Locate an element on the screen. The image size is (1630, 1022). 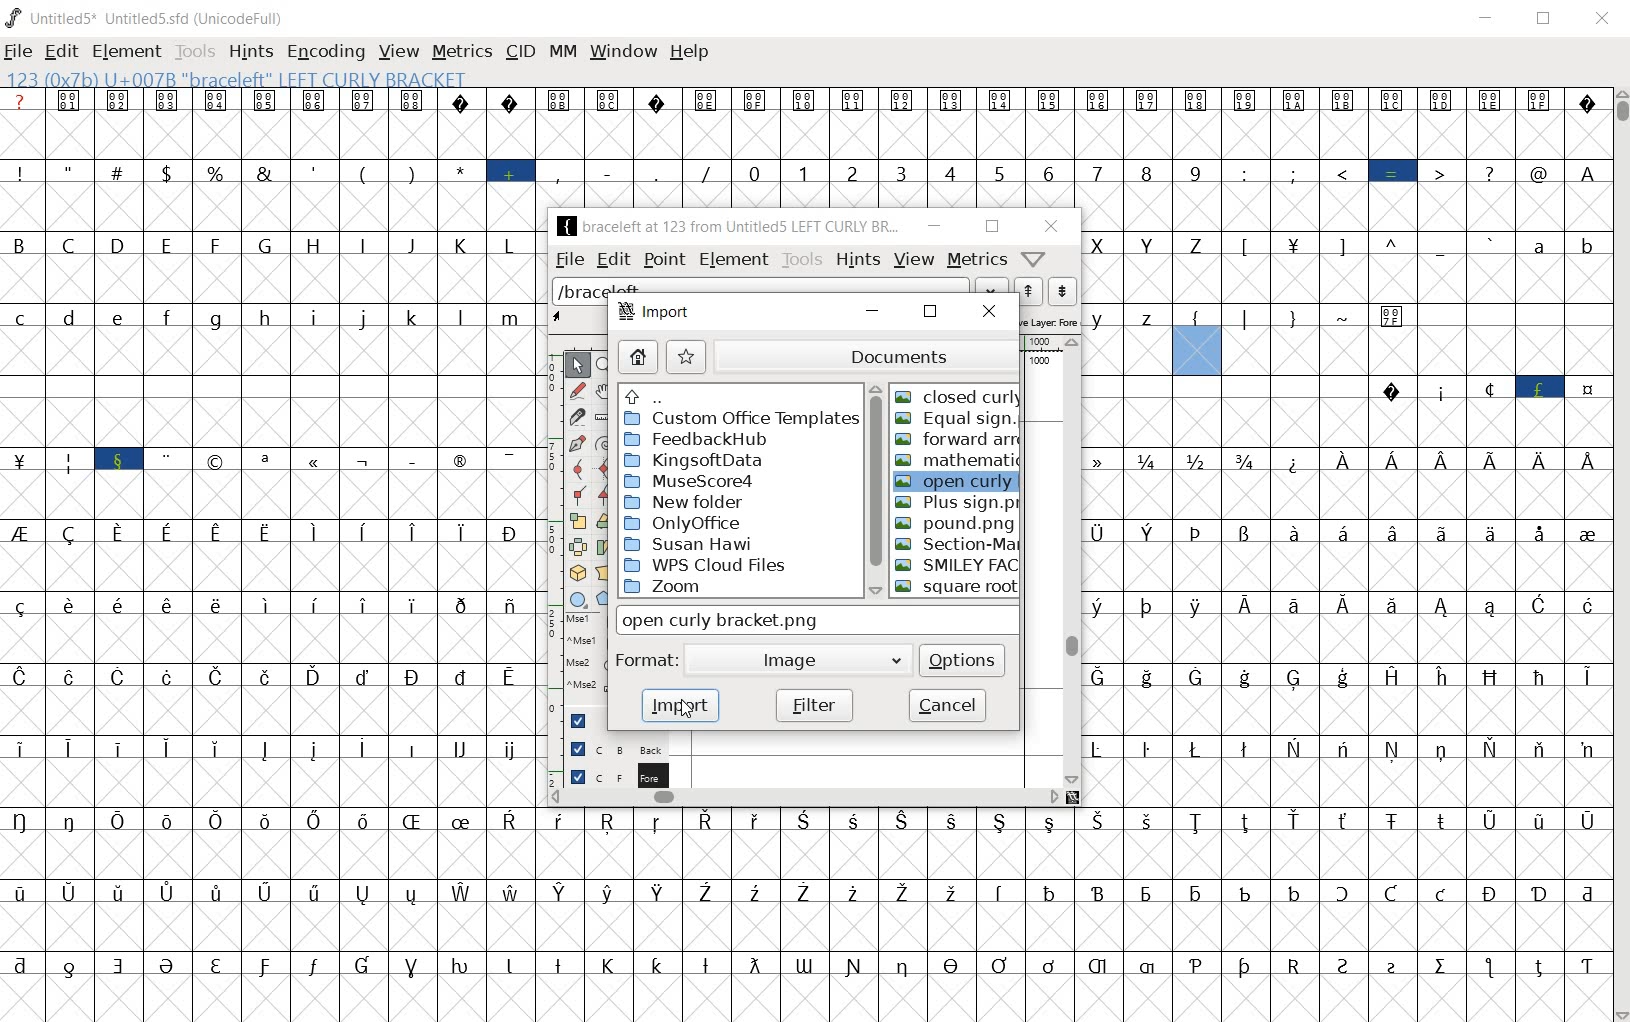
FeedbackHub is located at coordinates (700, 439).